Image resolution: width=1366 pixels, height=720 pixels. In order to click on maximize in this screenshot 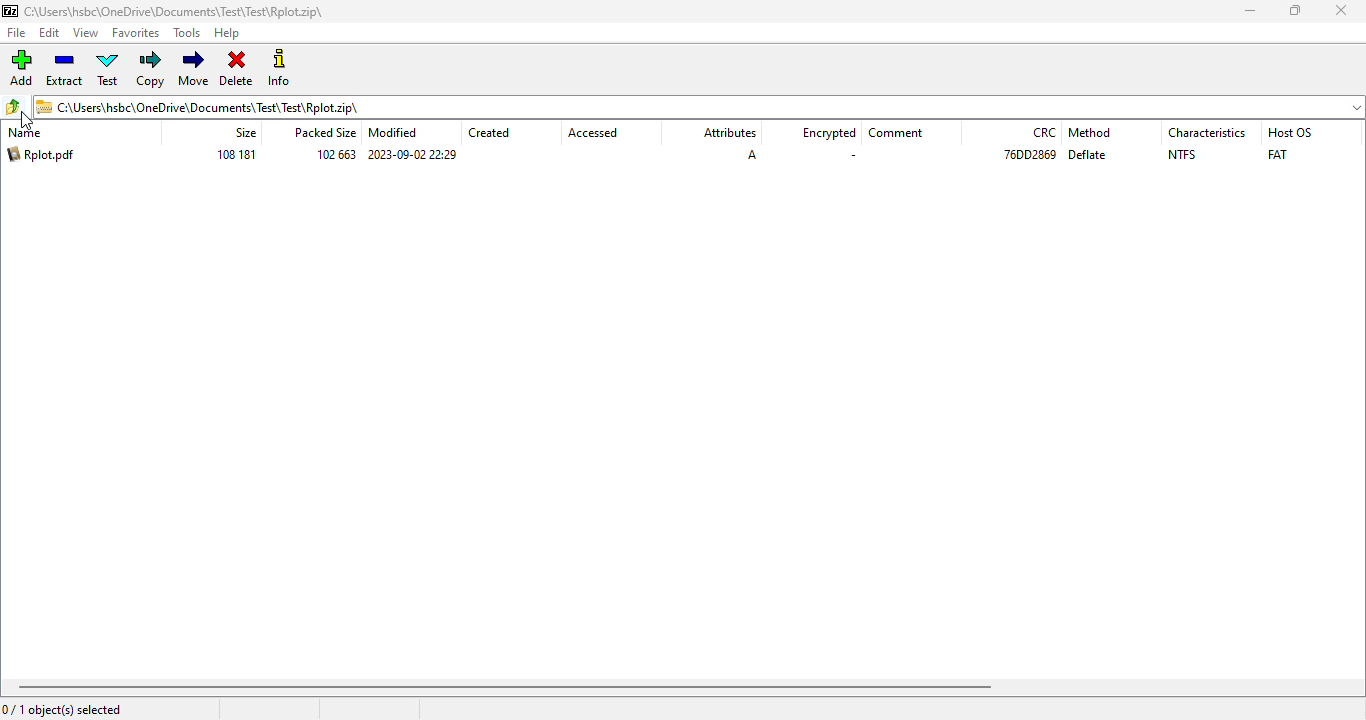, I will do `click(1296, 10)`.